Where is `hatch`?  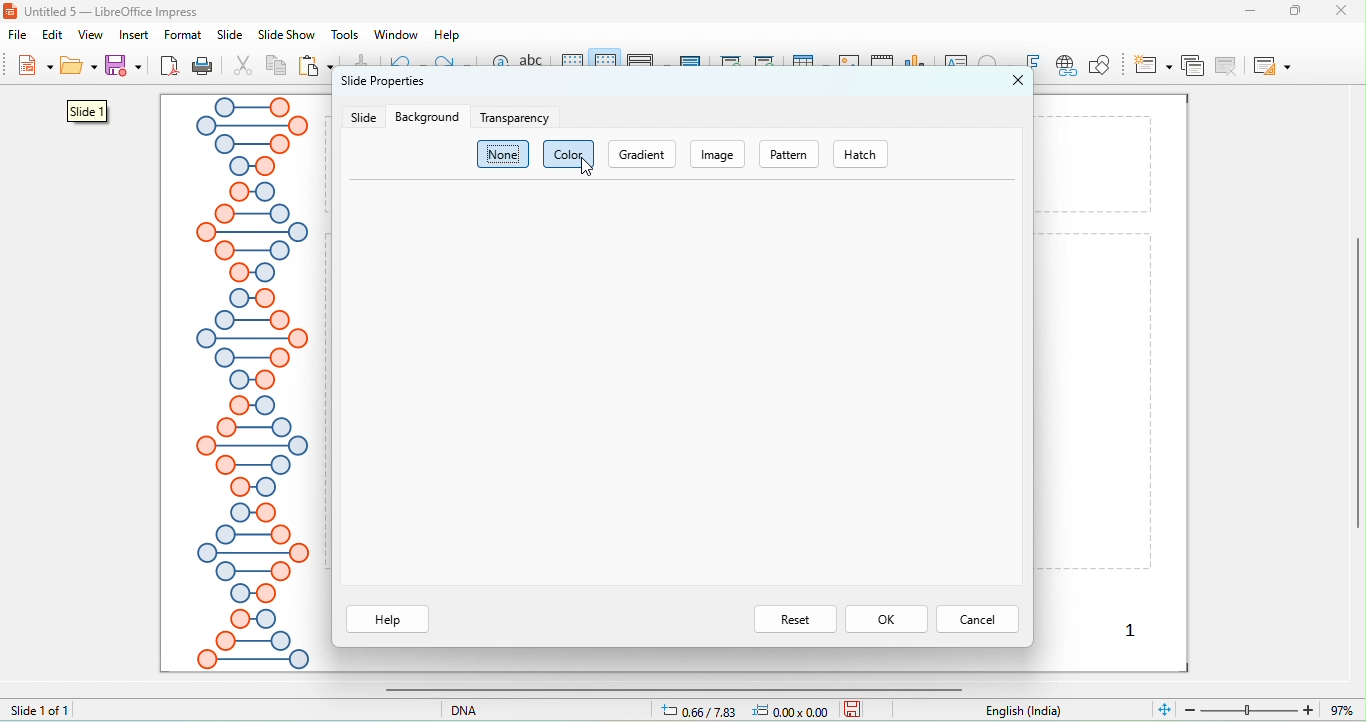
hatch is located at coordinates (872, 154).